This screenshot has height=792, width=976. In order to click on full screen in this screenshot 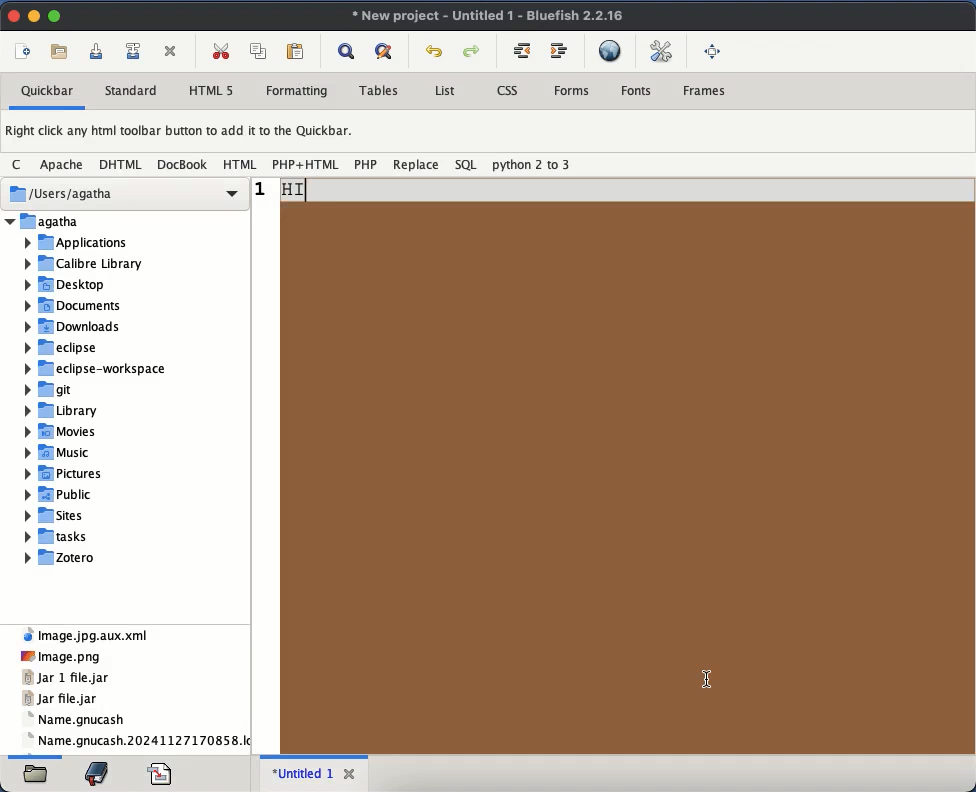, I will do `click(712, 50)`.